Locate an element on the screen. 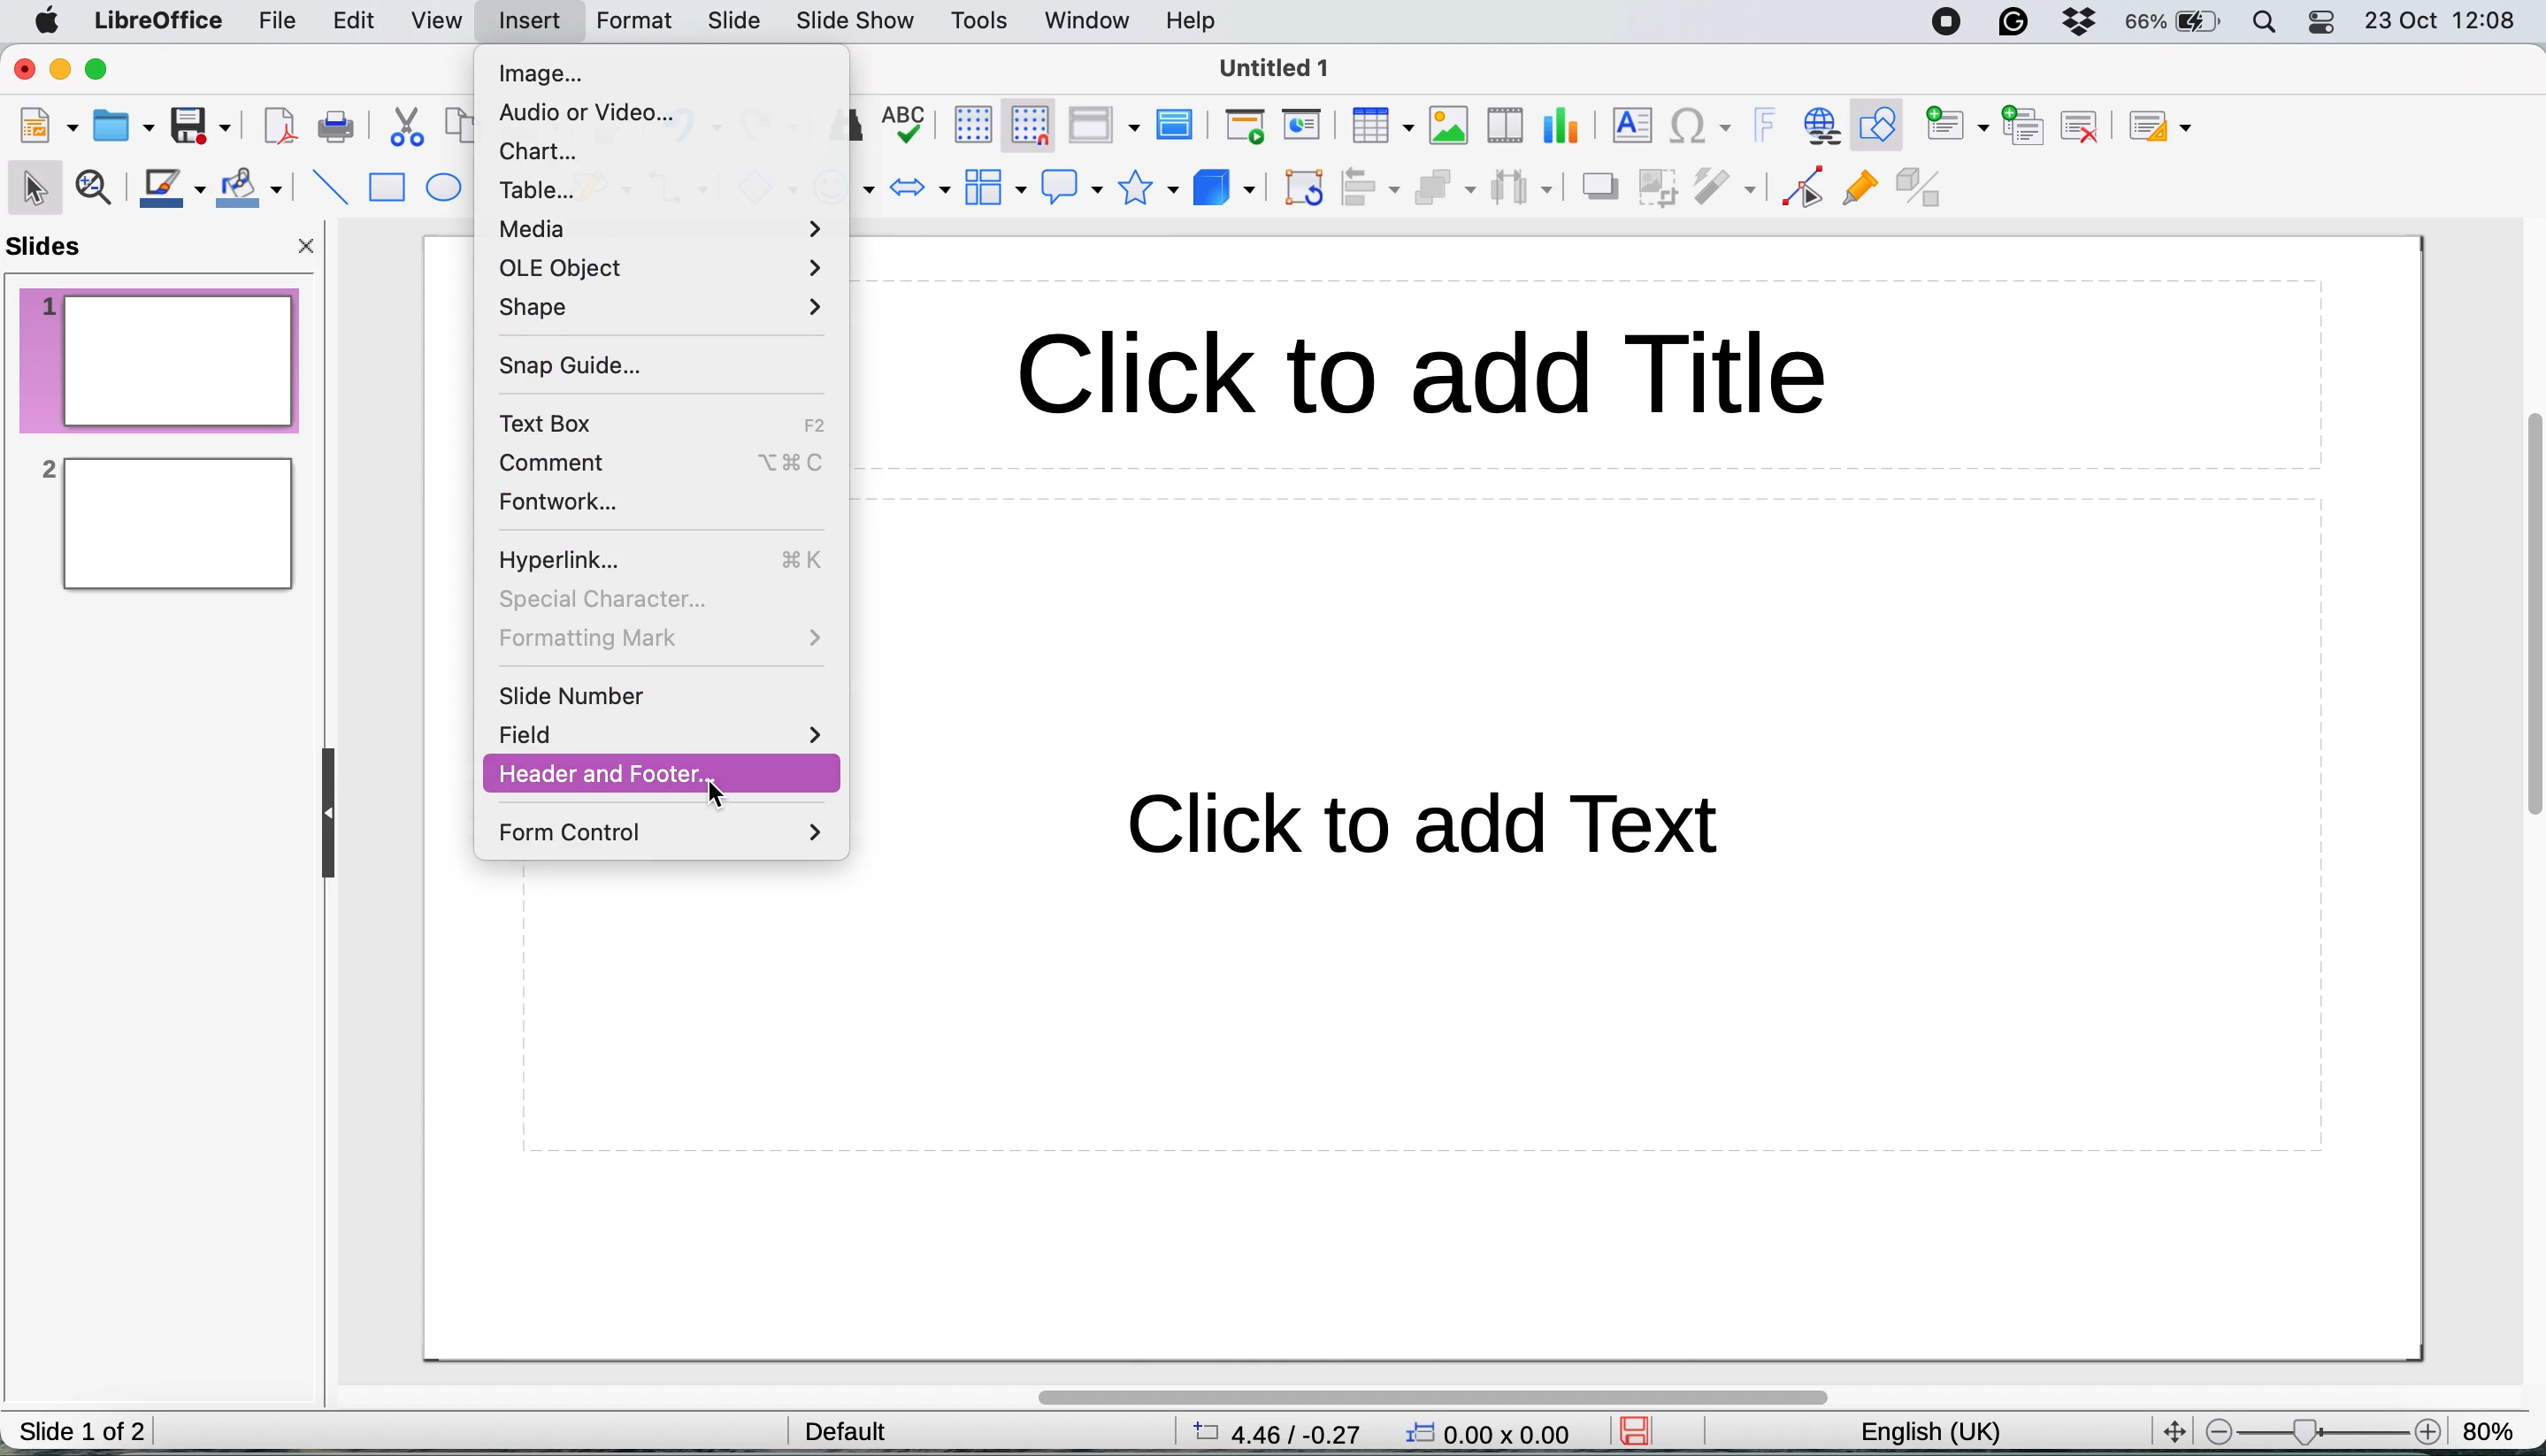 The image size is (2546, 1456). insert line is located at coordinates (328, 186).